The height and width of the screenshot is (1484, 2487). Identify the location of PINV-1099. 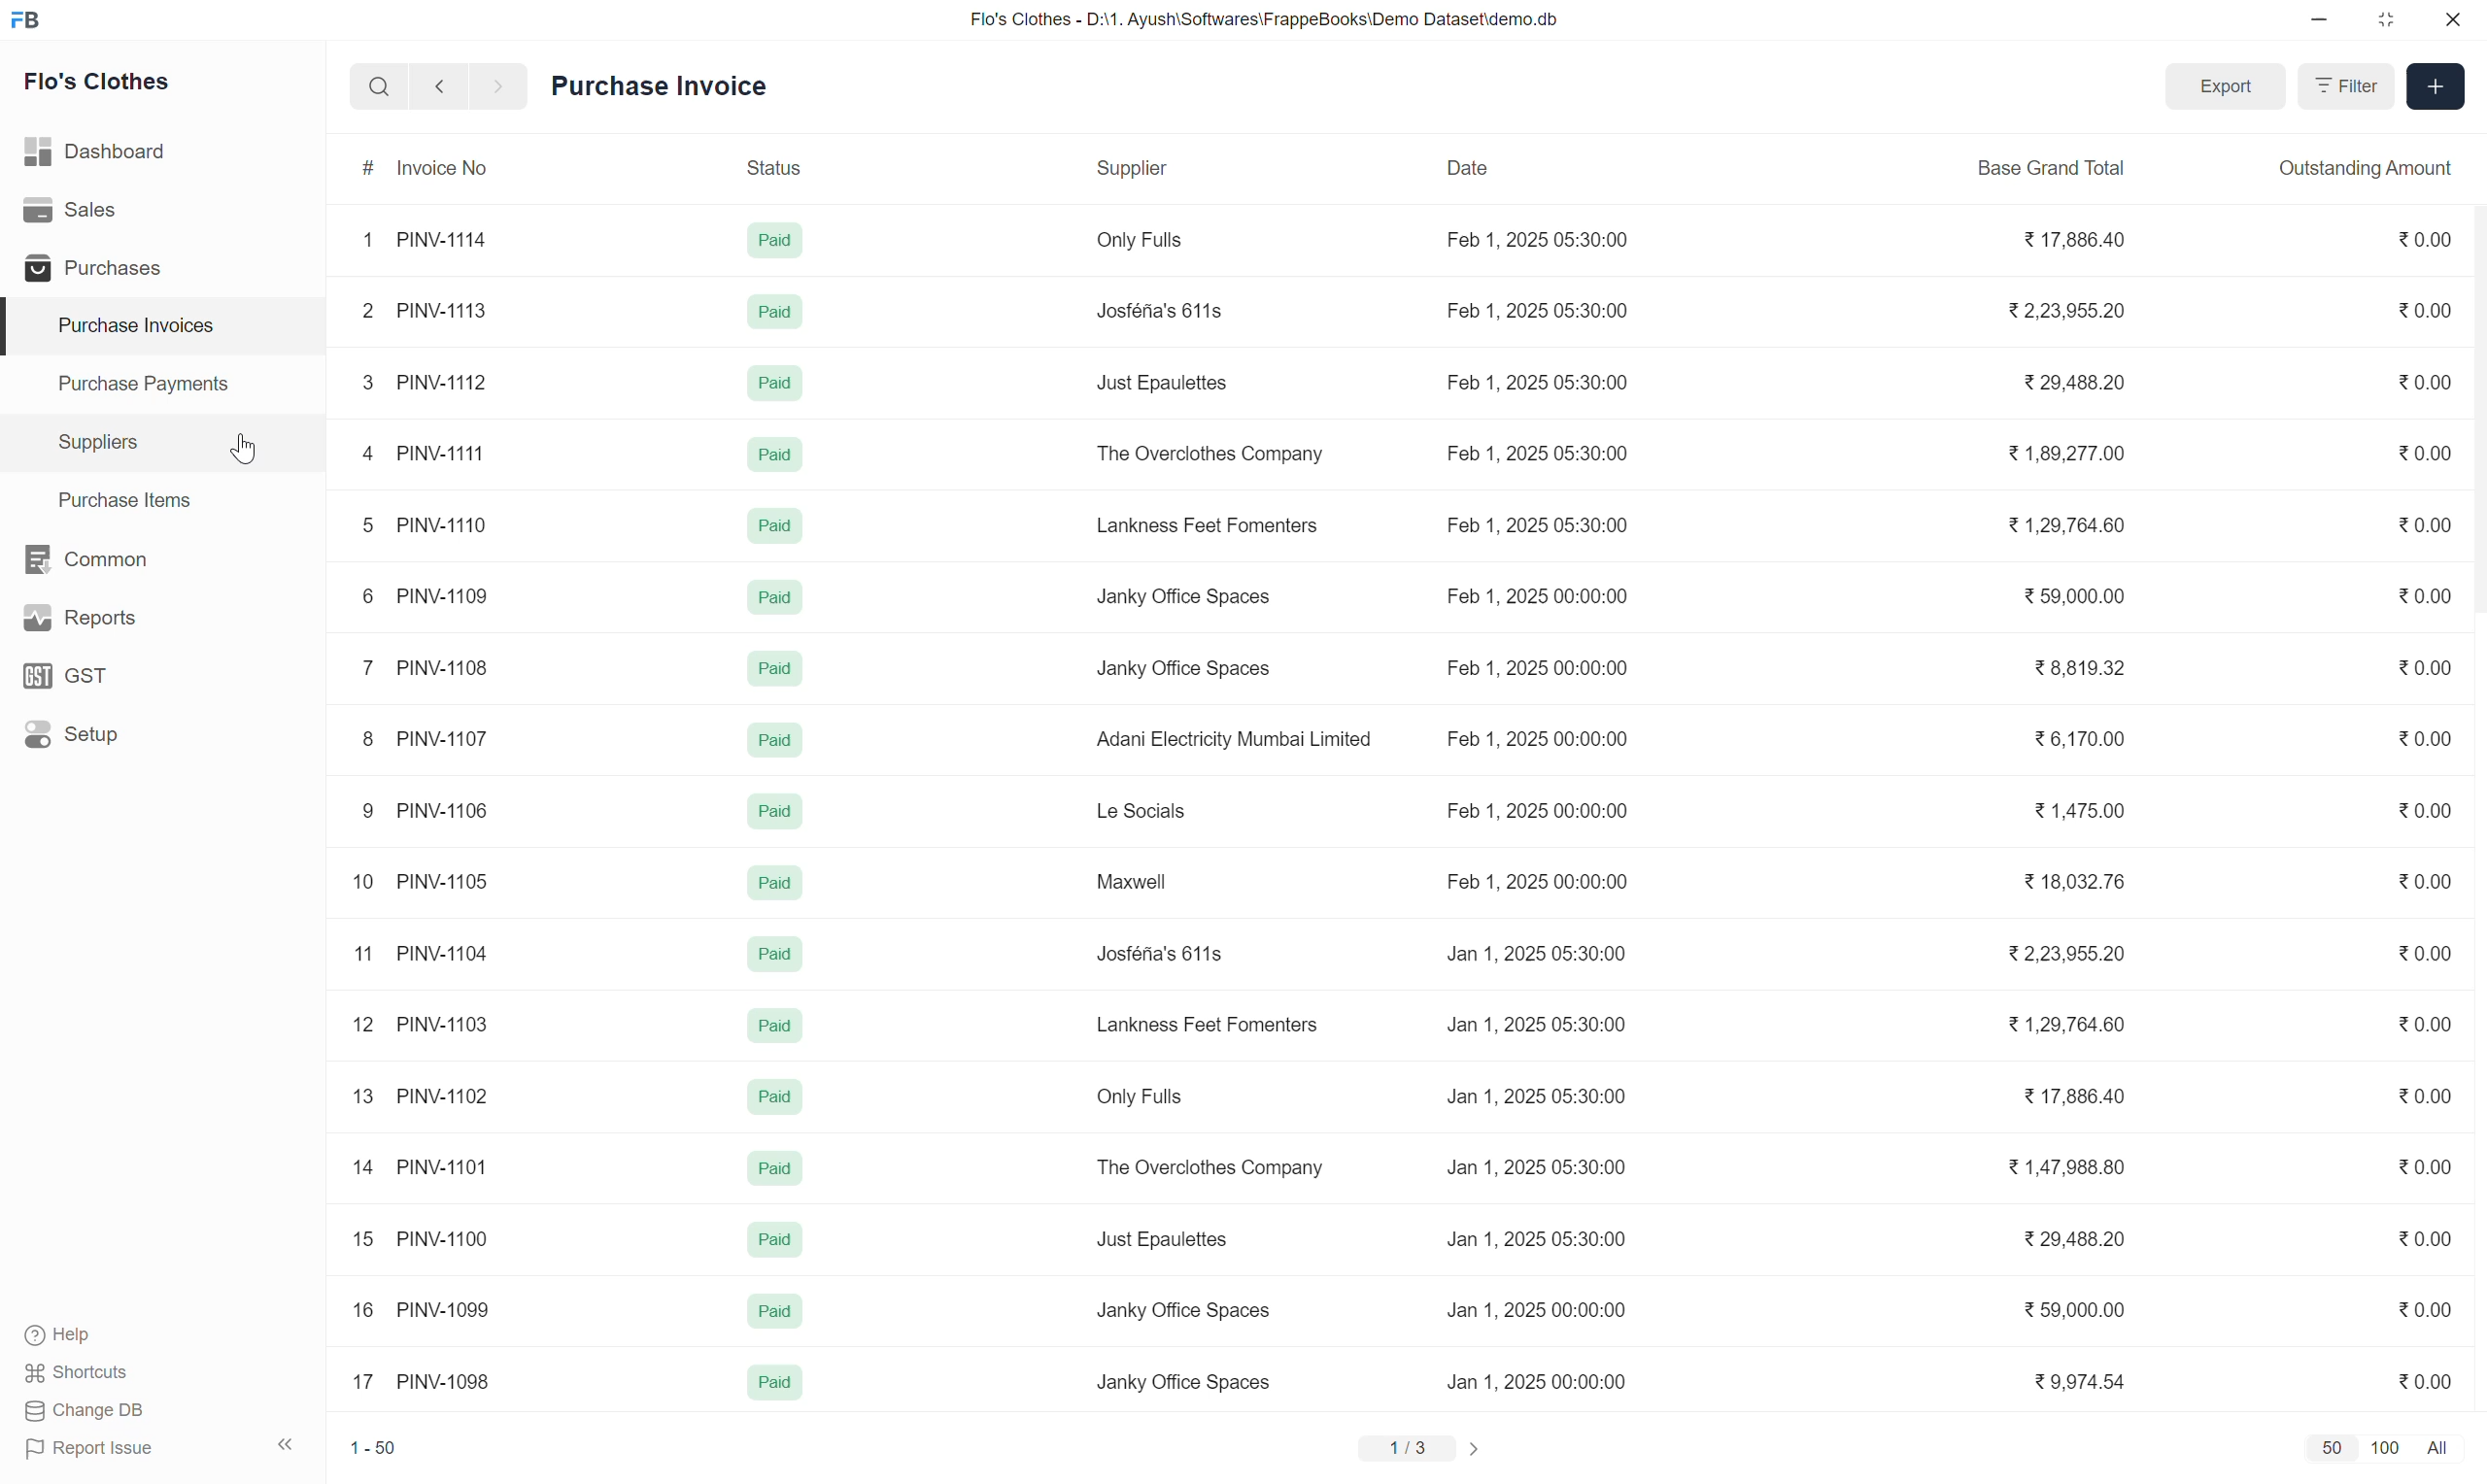
(445, 1311).